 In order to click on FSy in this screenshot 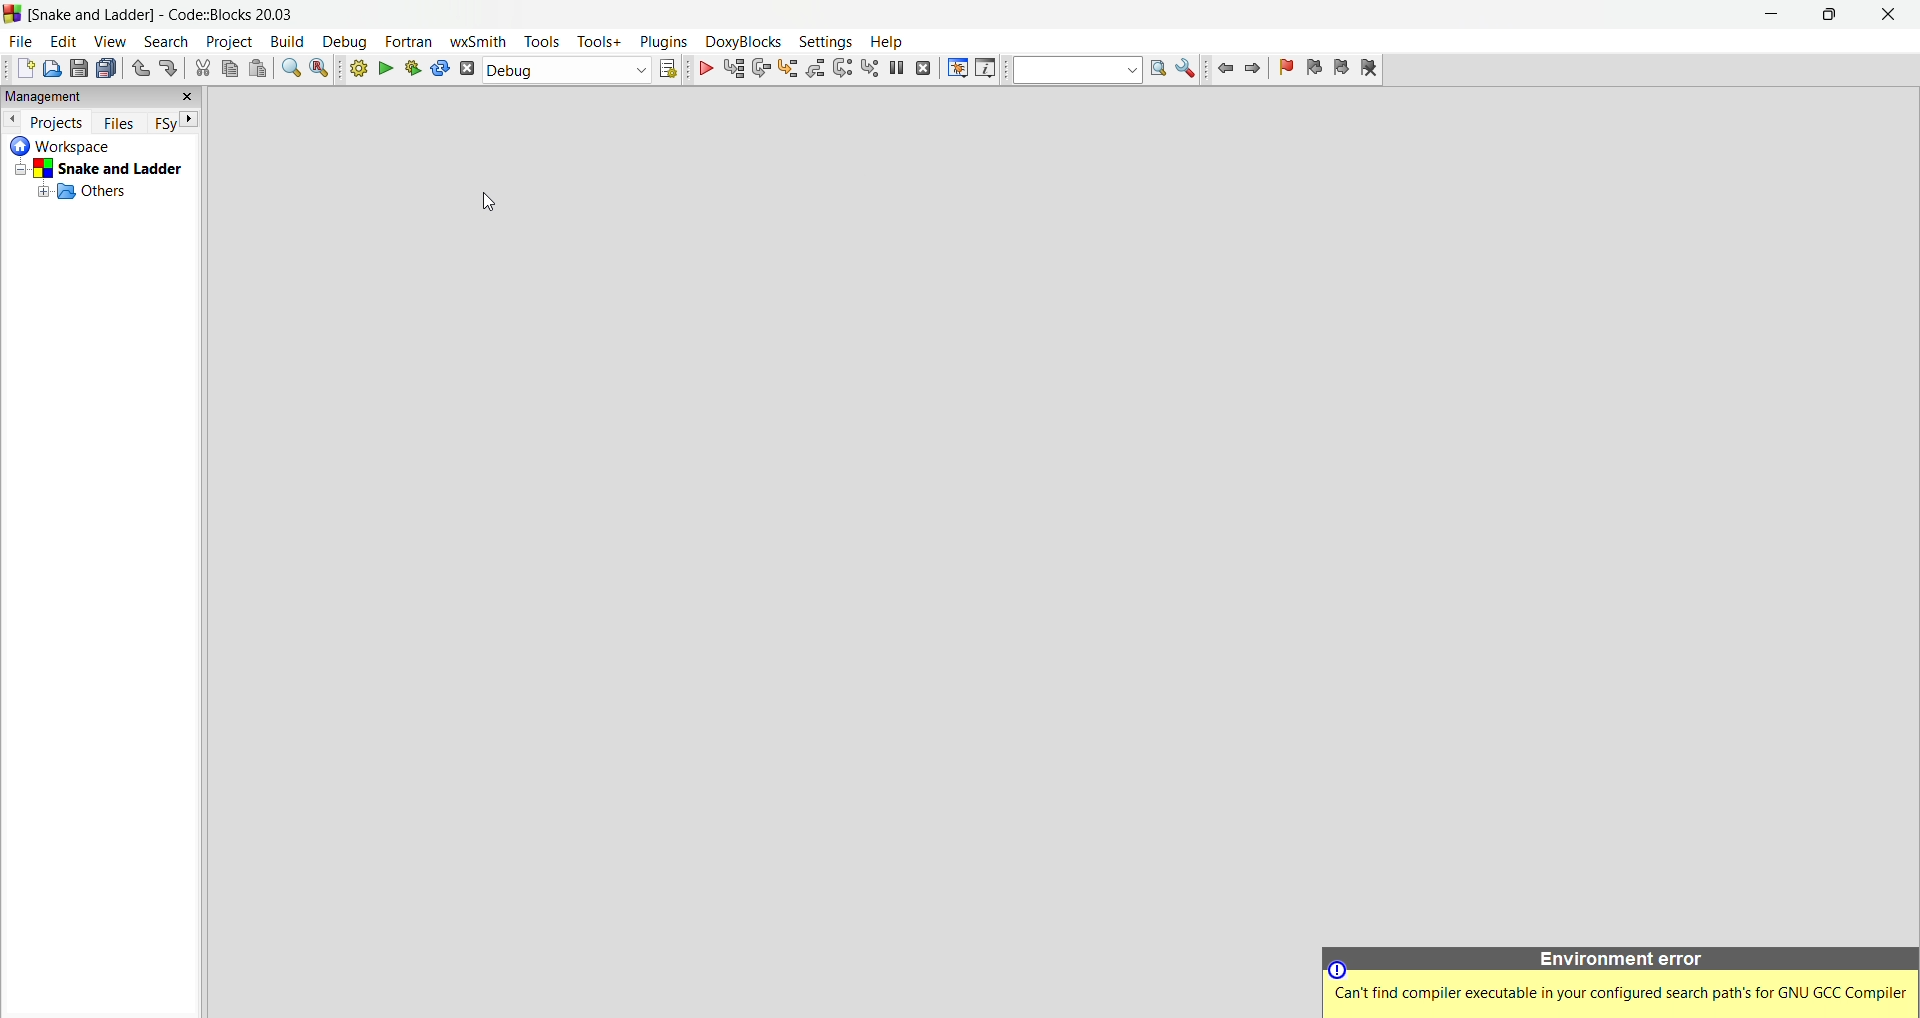, I will do `click(163, 122)`.